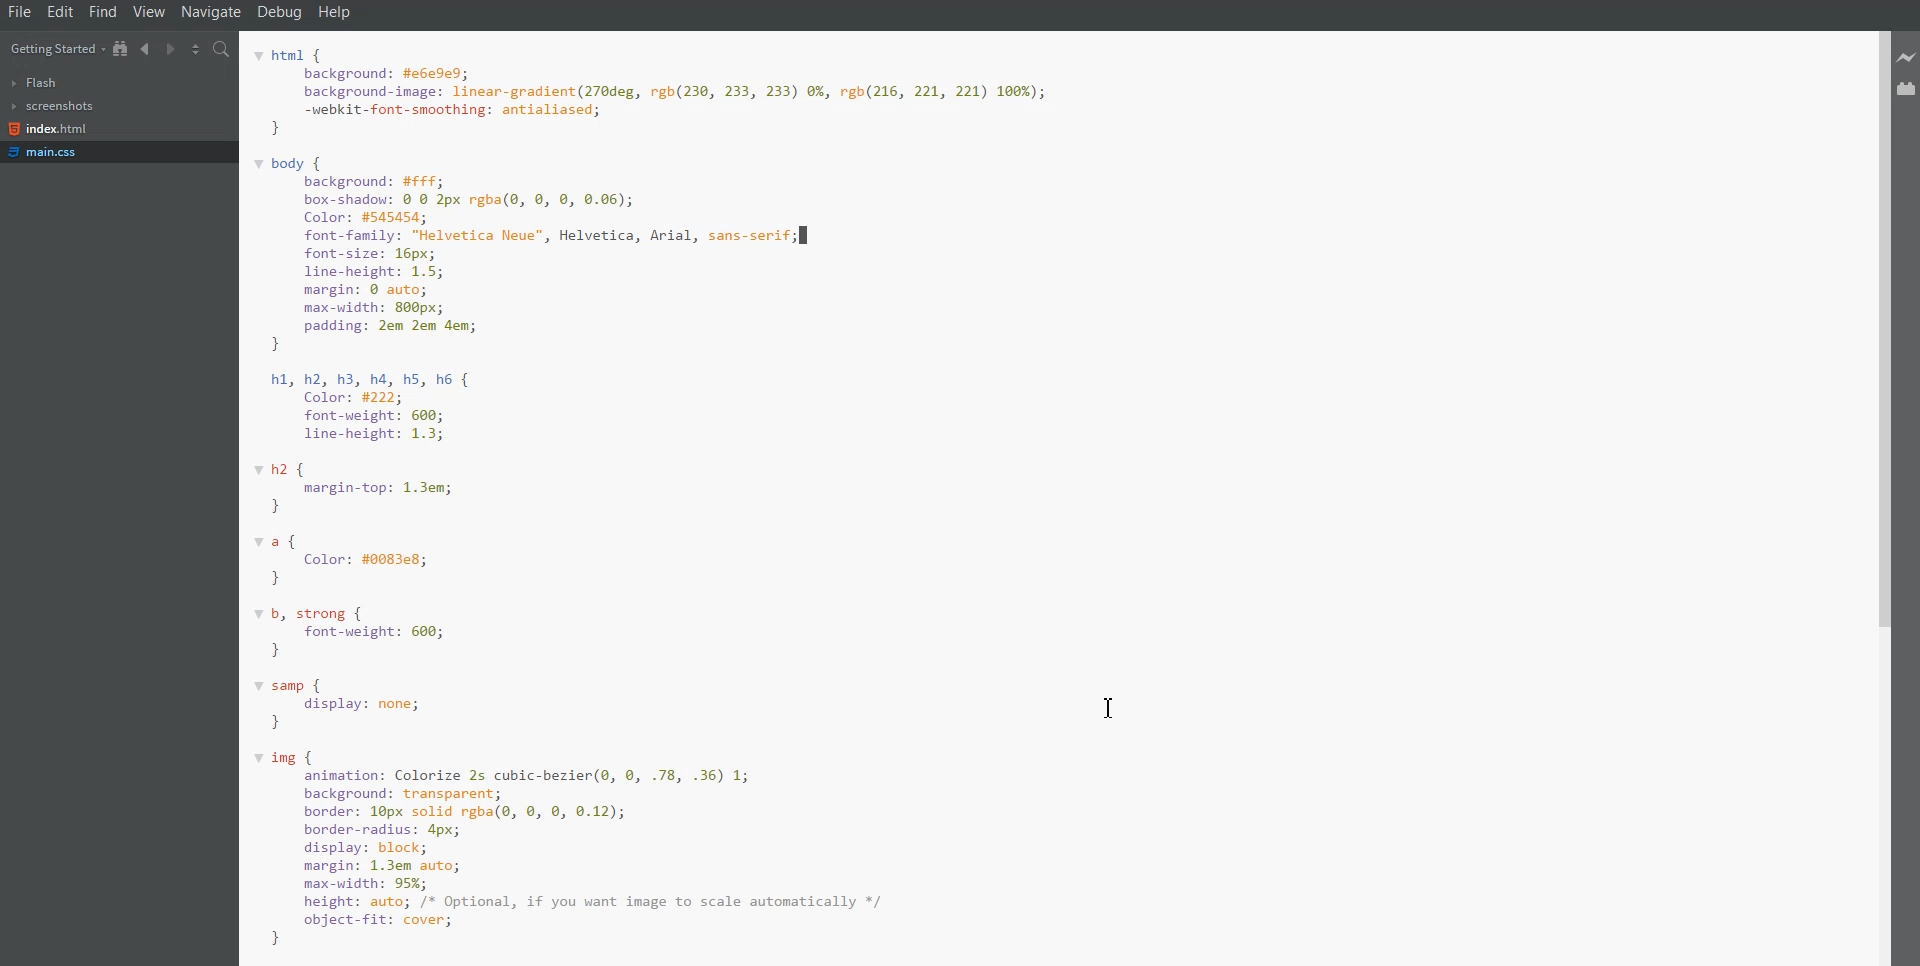 Image resolution: width=1920 pixels, height=966 pixels. What do you see at coordinates (19, 12) in the screenshot?
I see `File` at bounding box center [19, 12].